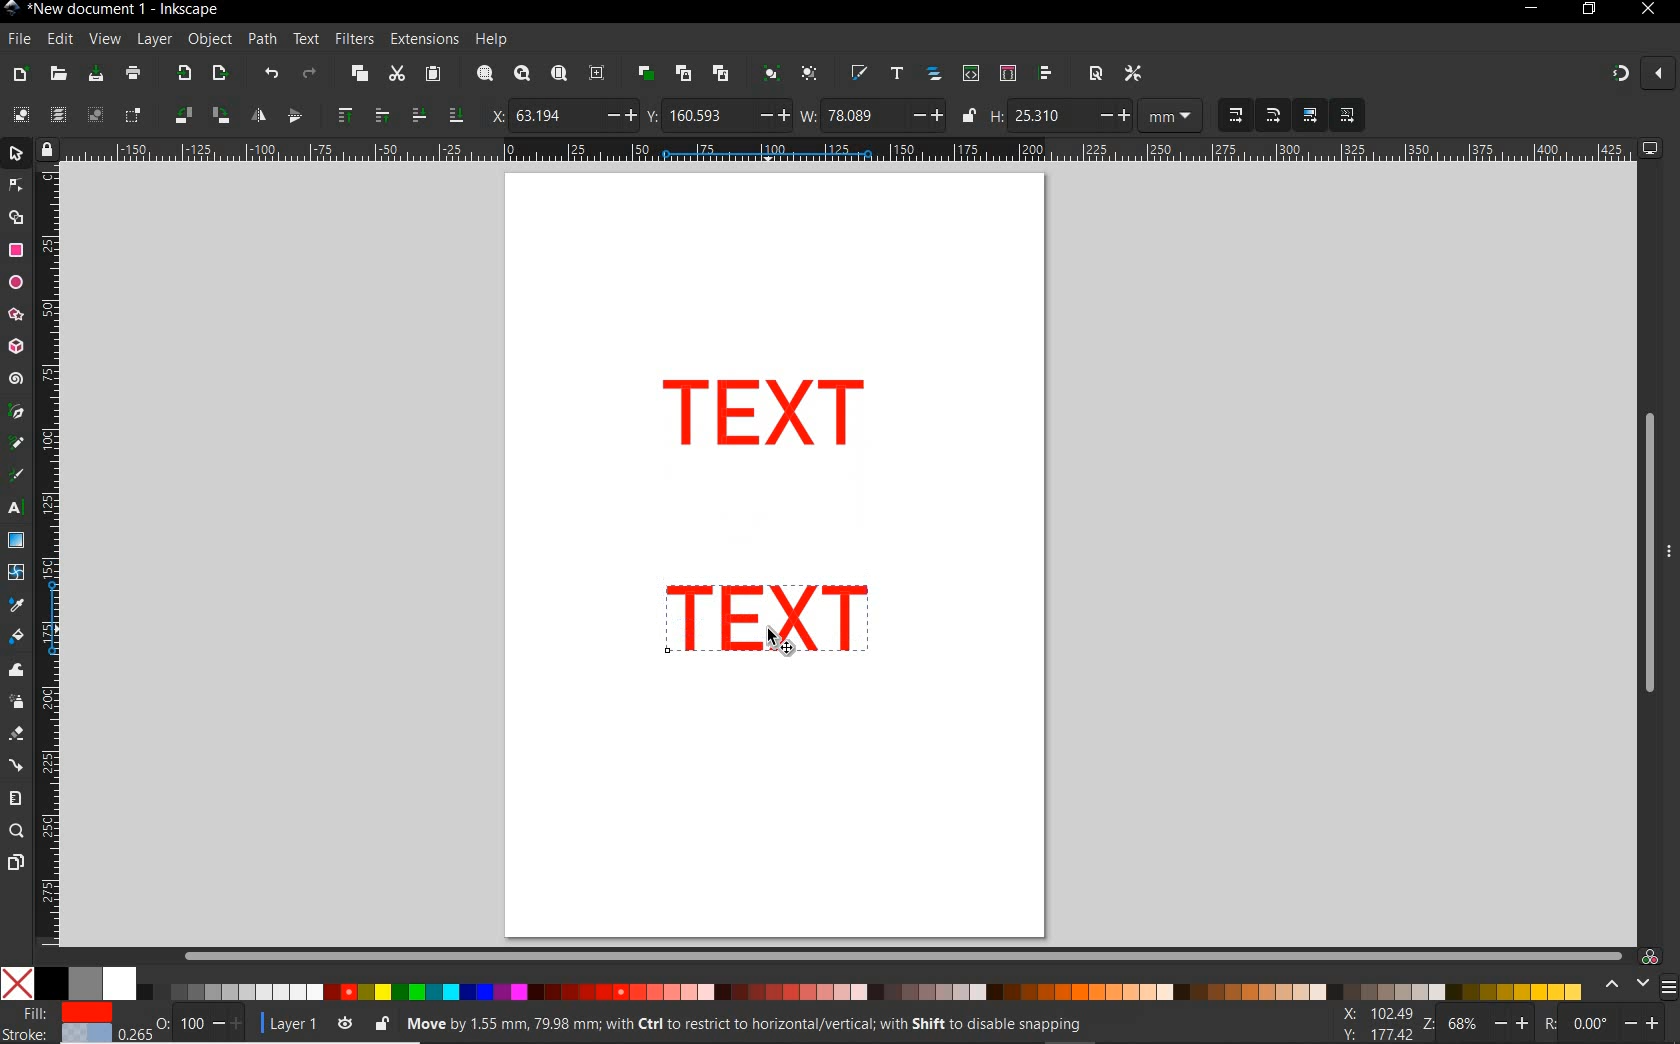  Describe the element at coordinates (274, 116) in the screenshot. I see `object flip` at that location.